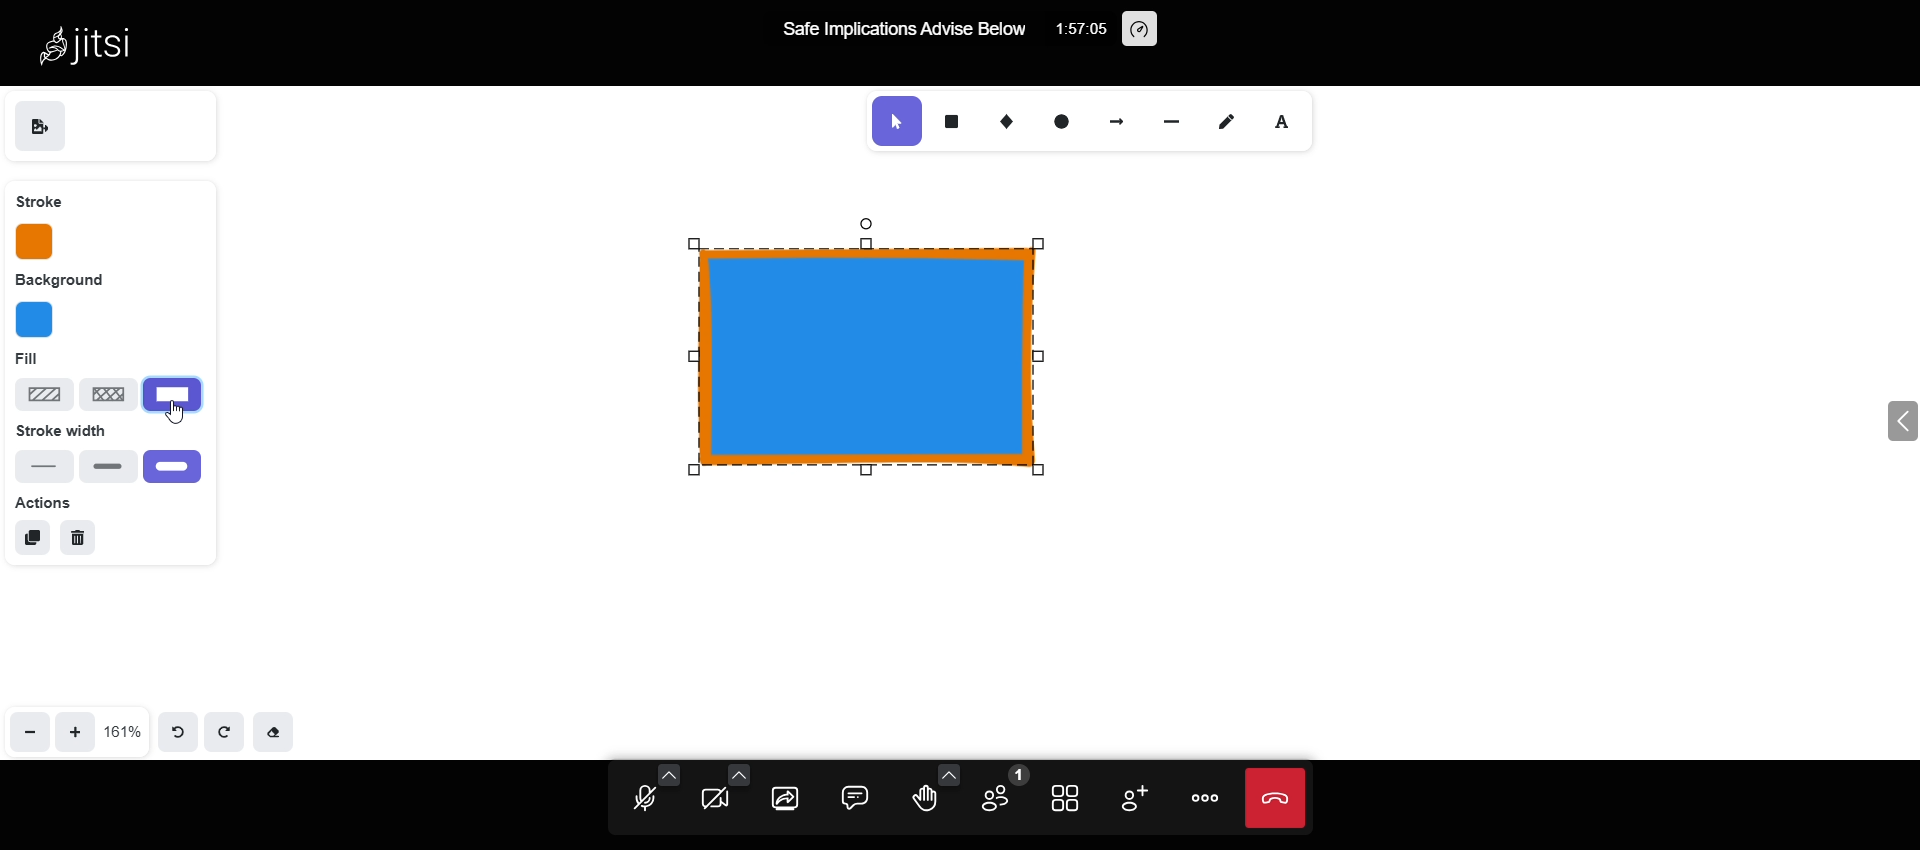 The image size is (1920, 850). Describe the element at coordinates (1079, 32) in the screenshot. I see `1:57:05` at that location.